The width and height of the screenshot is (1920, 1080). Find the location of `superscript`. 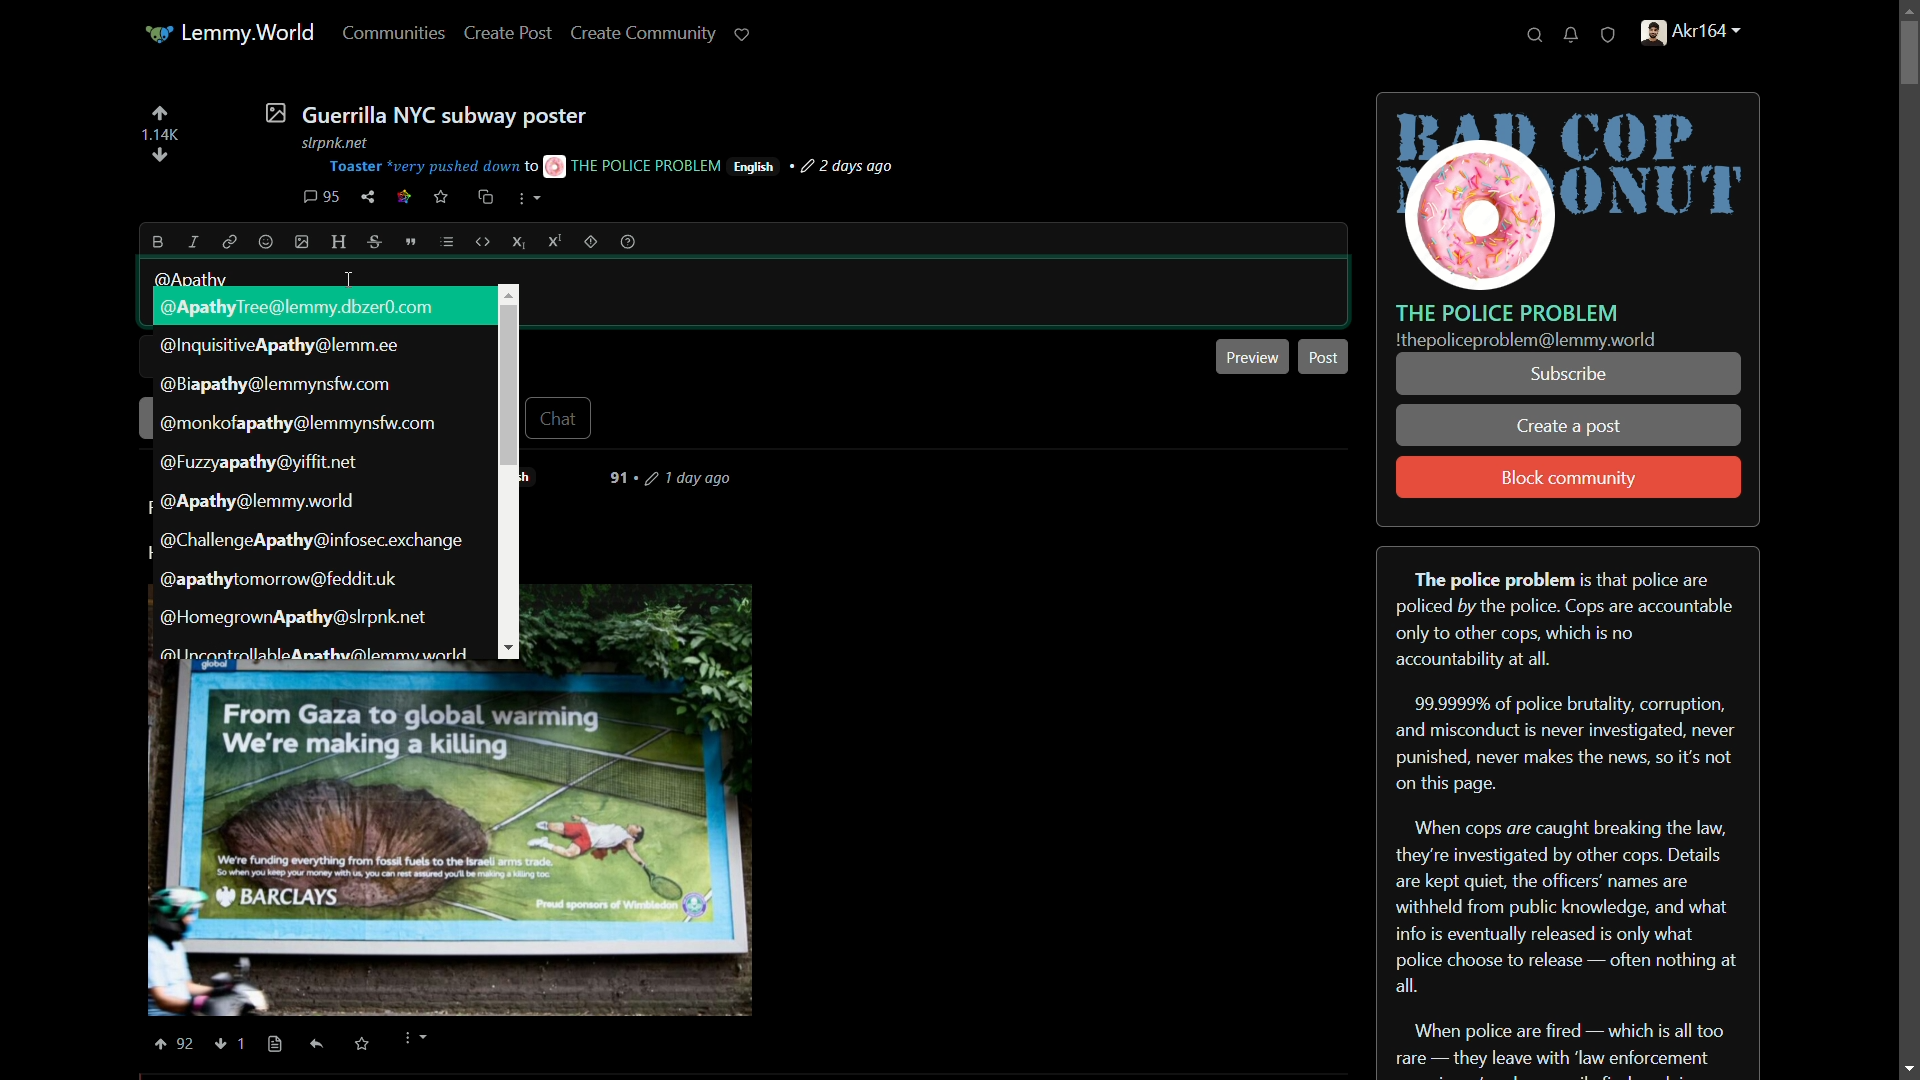

superscript is located at coordinates (555, 241).